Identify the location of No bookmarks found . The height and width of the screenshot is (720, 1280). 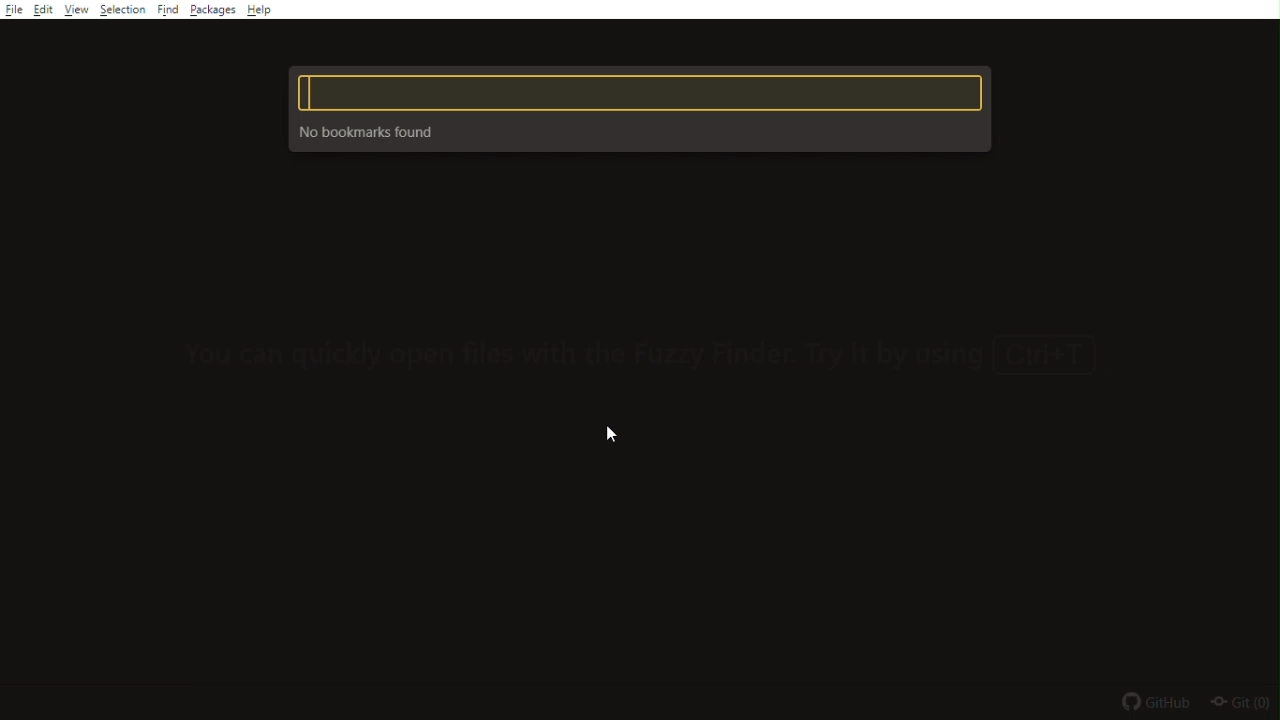
(637, 133).